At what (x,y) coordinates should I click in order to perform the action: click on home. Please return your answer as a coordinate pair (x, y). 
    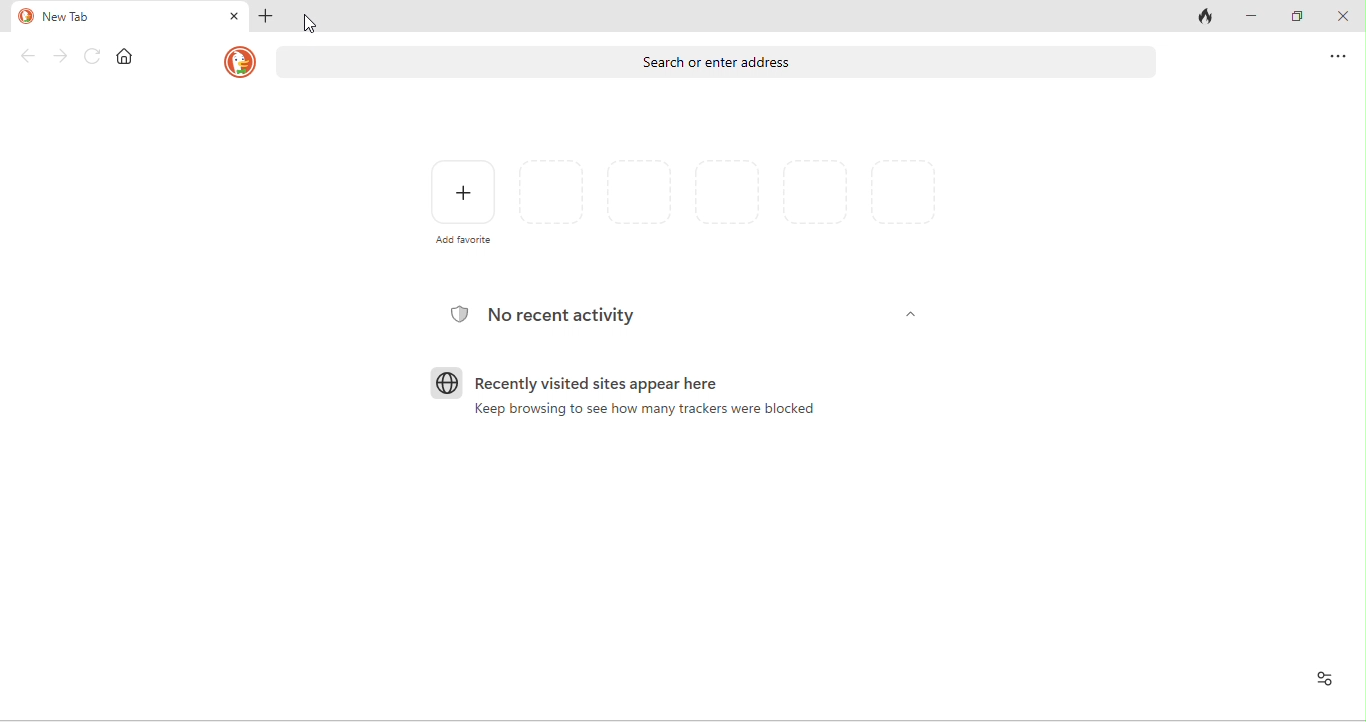
    Looking at the image, I should click on (125, 55).